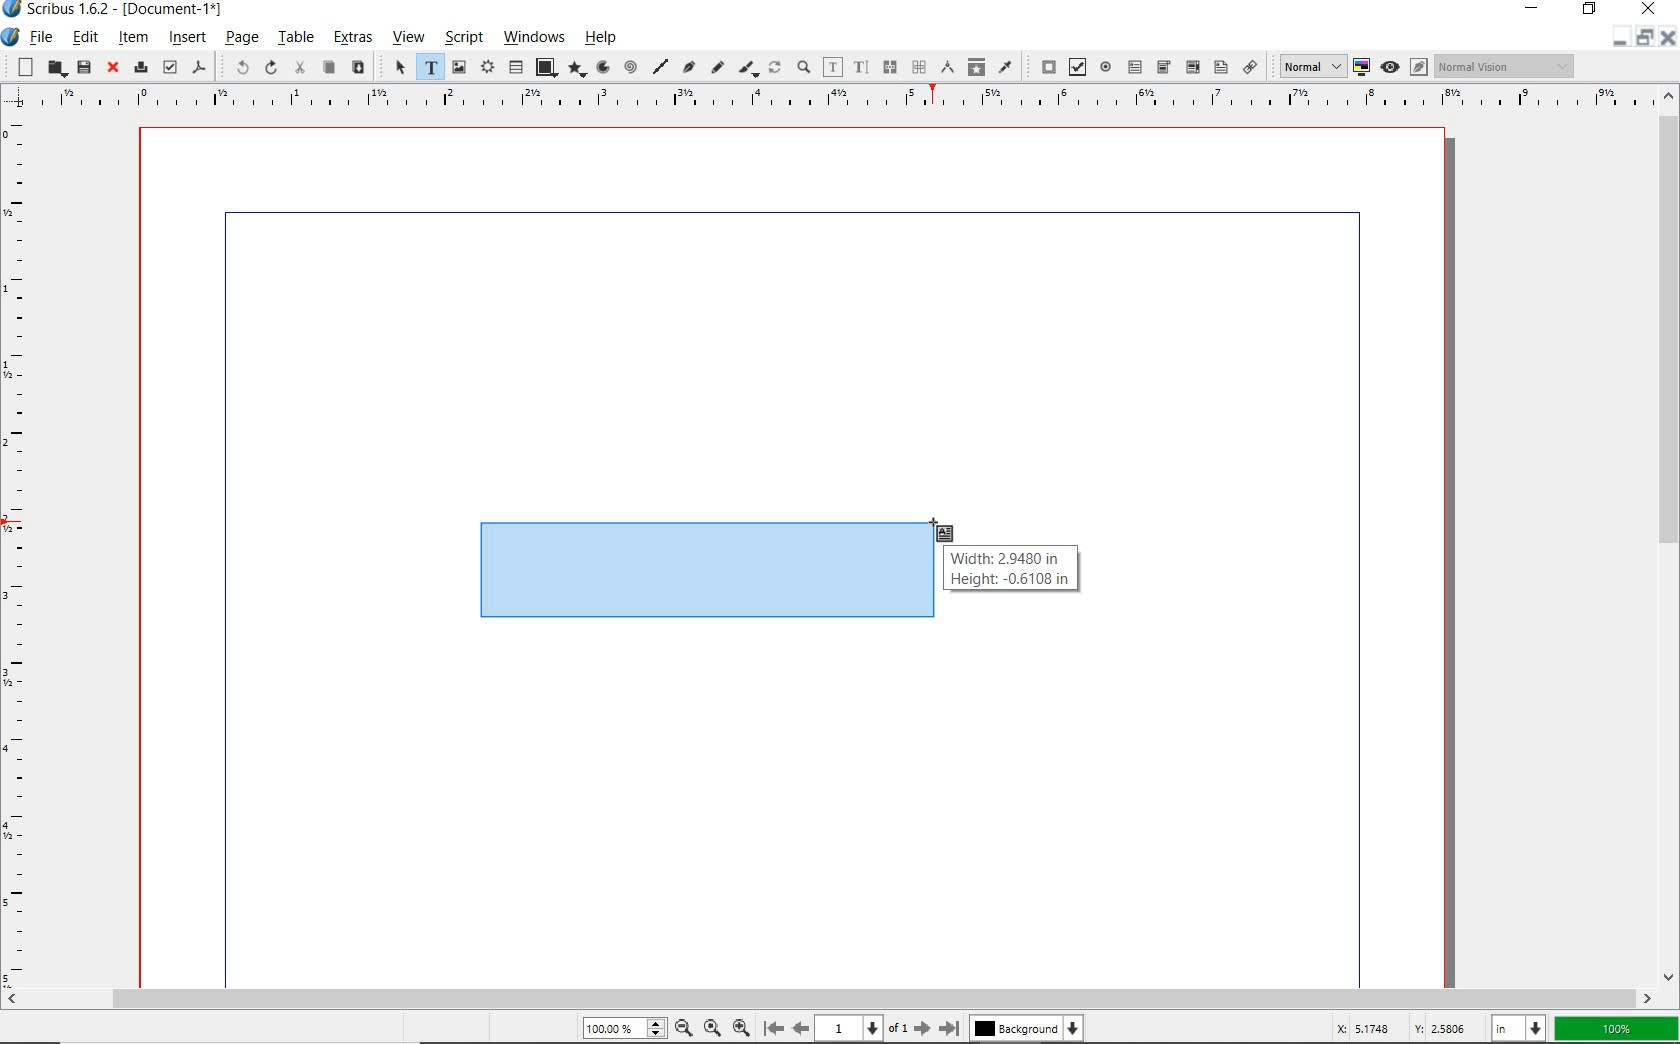 The height and width of the screenshot is (1044, 1680). Describe the element at coordinates (1666, 40) in the screenshot. I see `Close` at that location.